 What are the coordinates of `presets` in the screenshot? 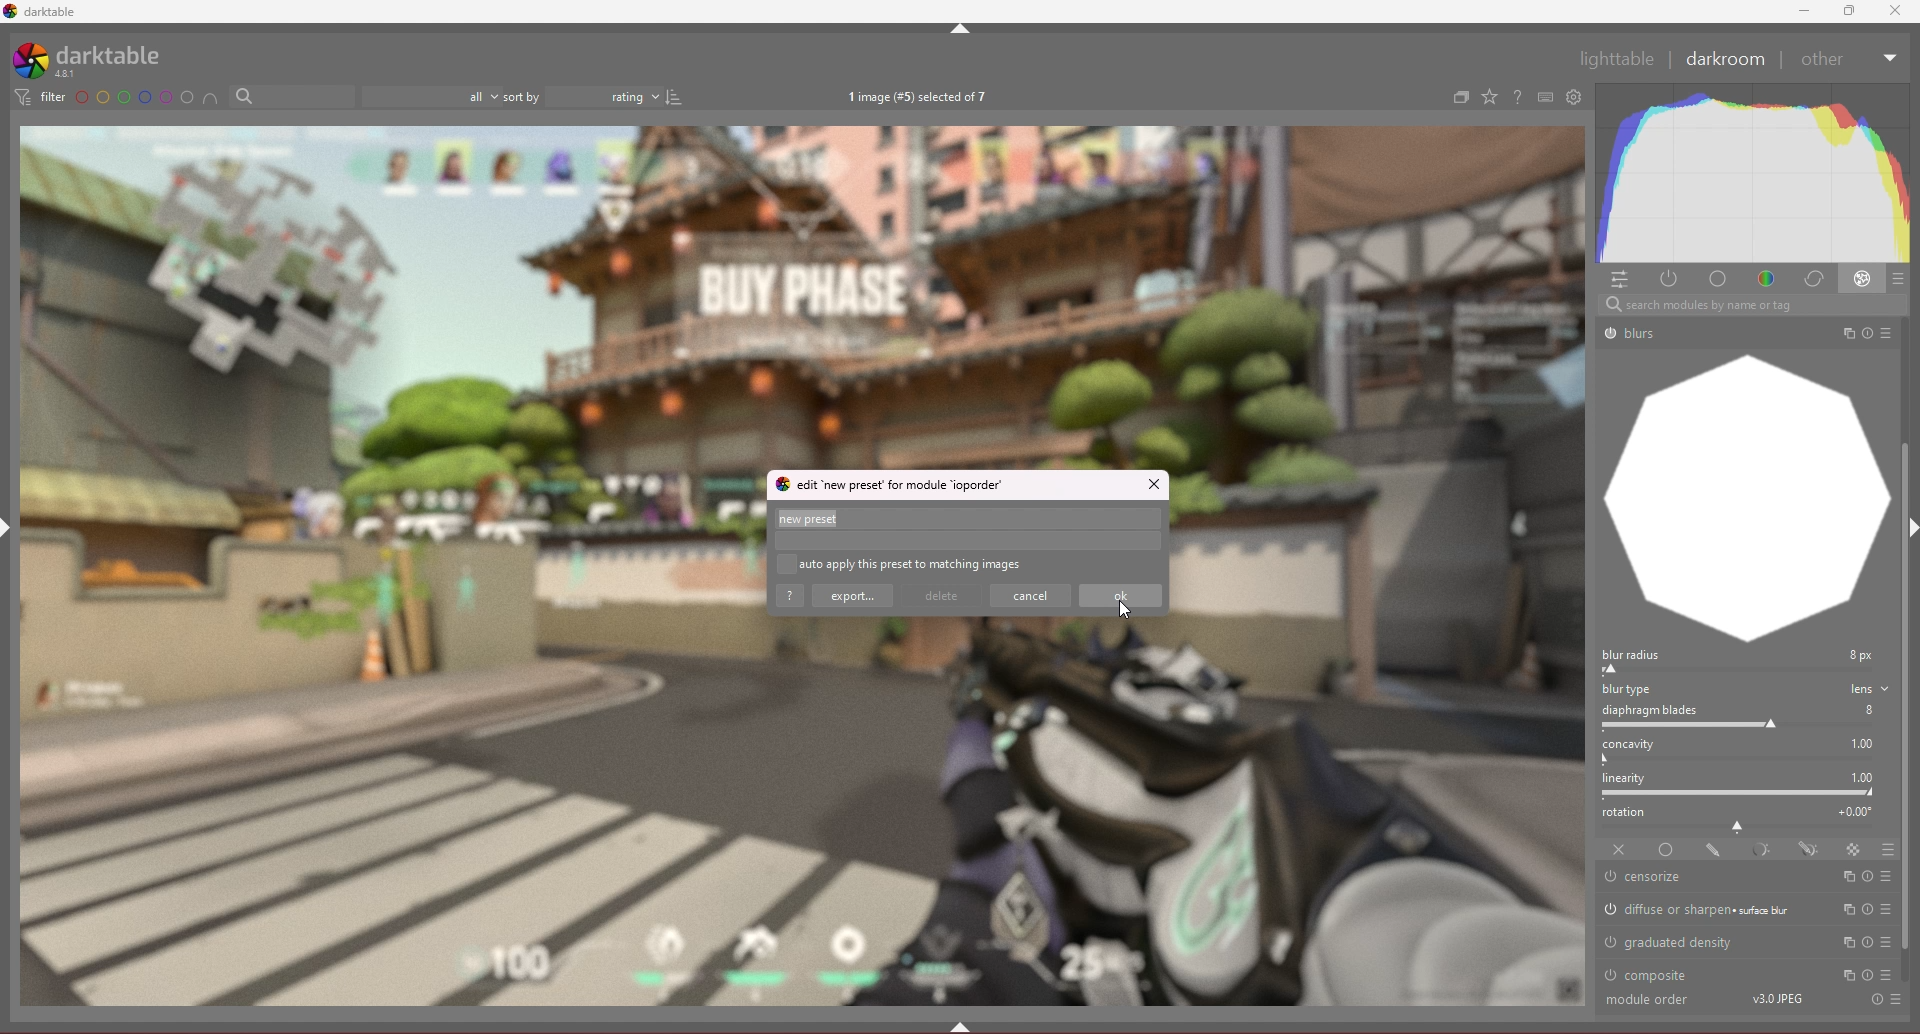 It's located at (1900, 279).